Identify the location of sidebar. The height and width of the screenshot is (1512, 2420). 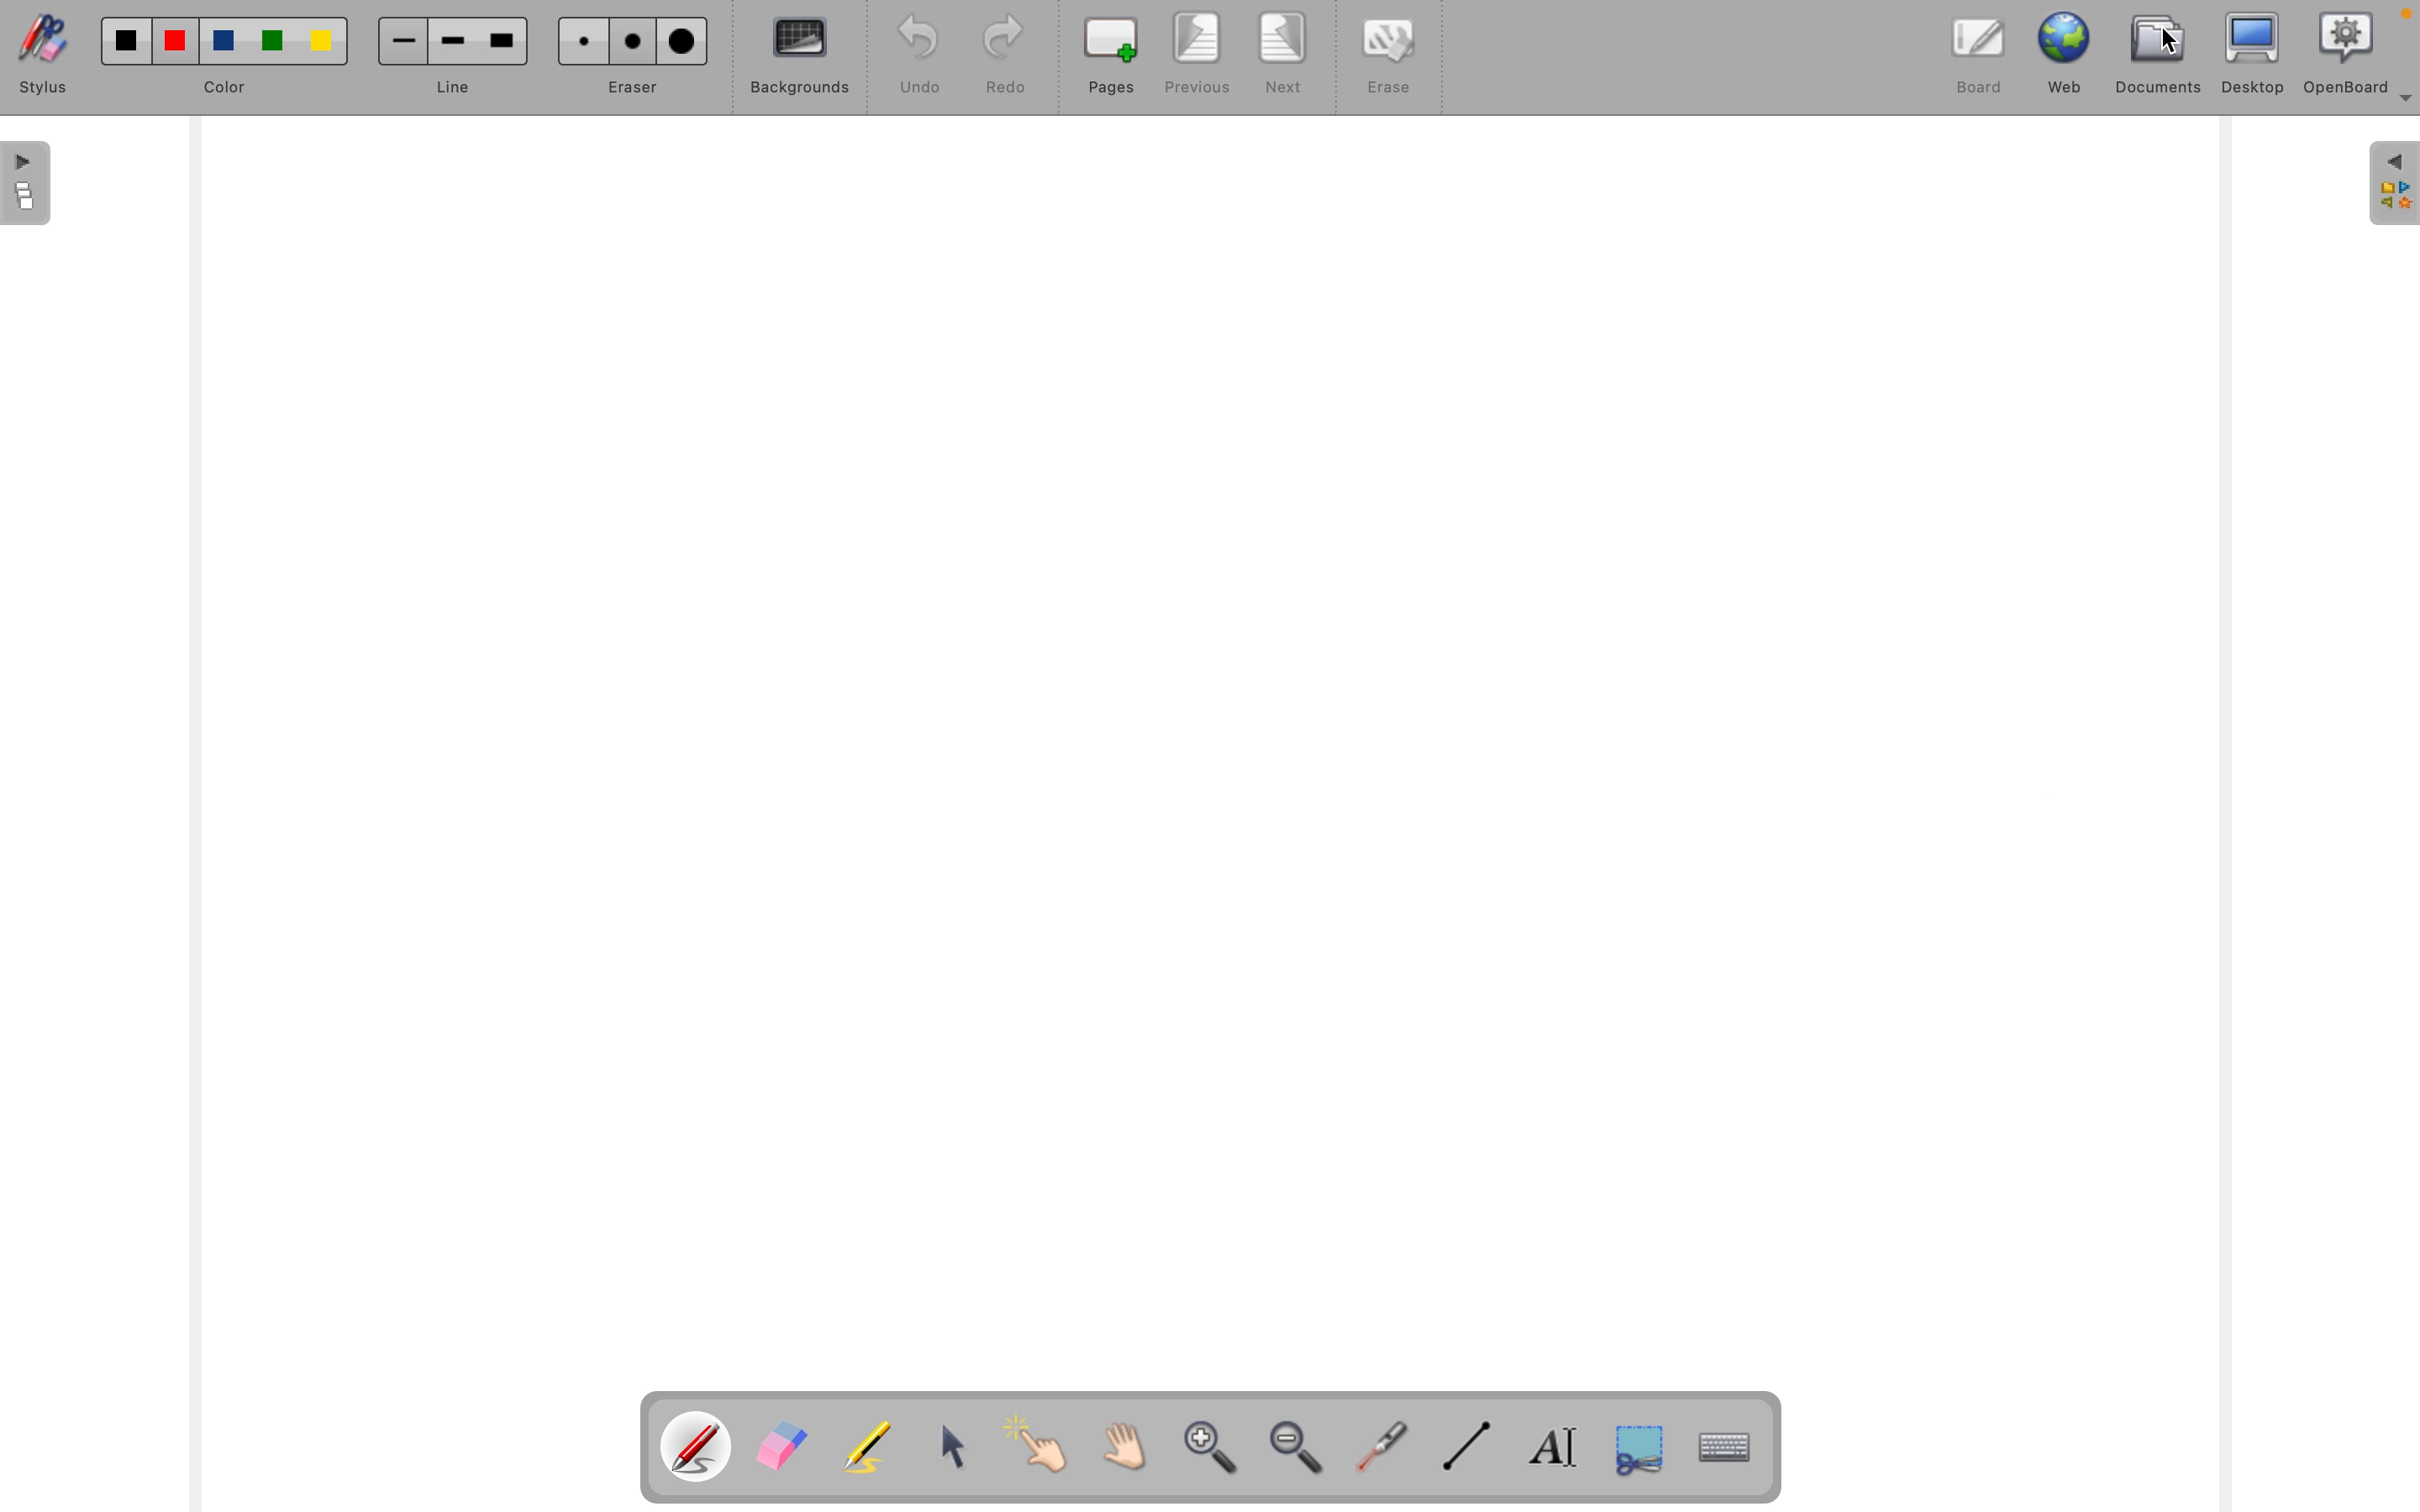
(2391, 185).